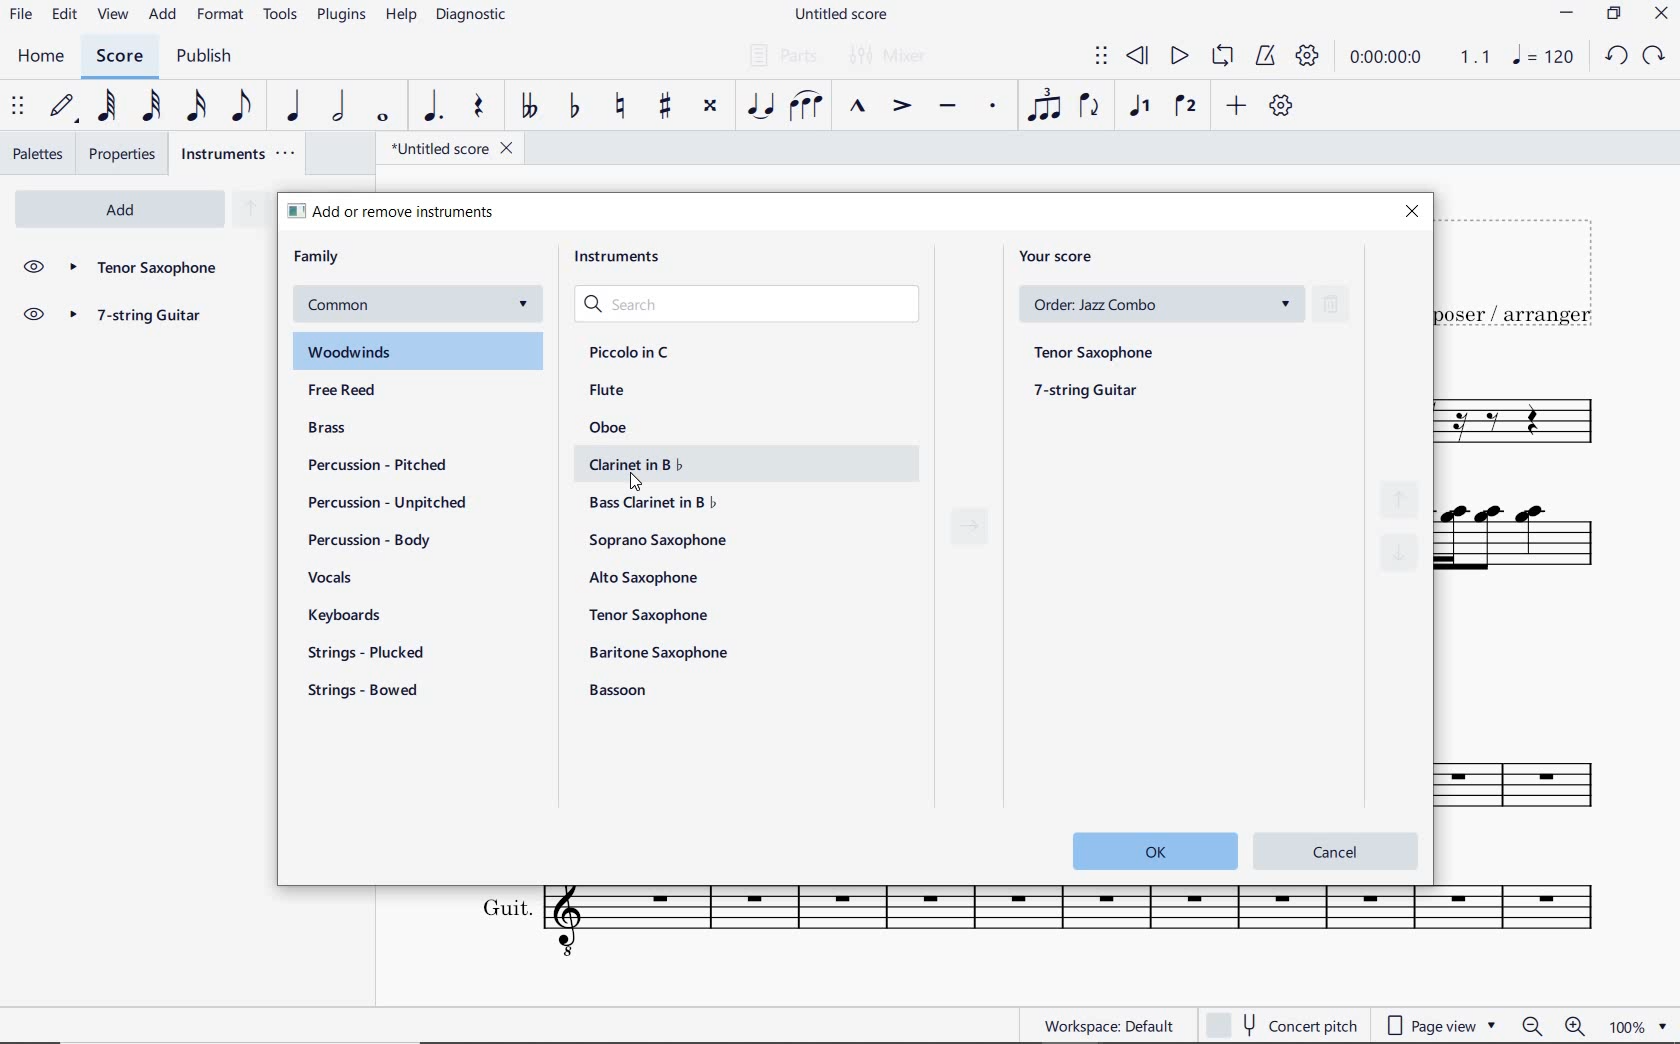 This screenshot has height=1044, width=1680. I want to click on 7-string guitar, so click(1078, 393).